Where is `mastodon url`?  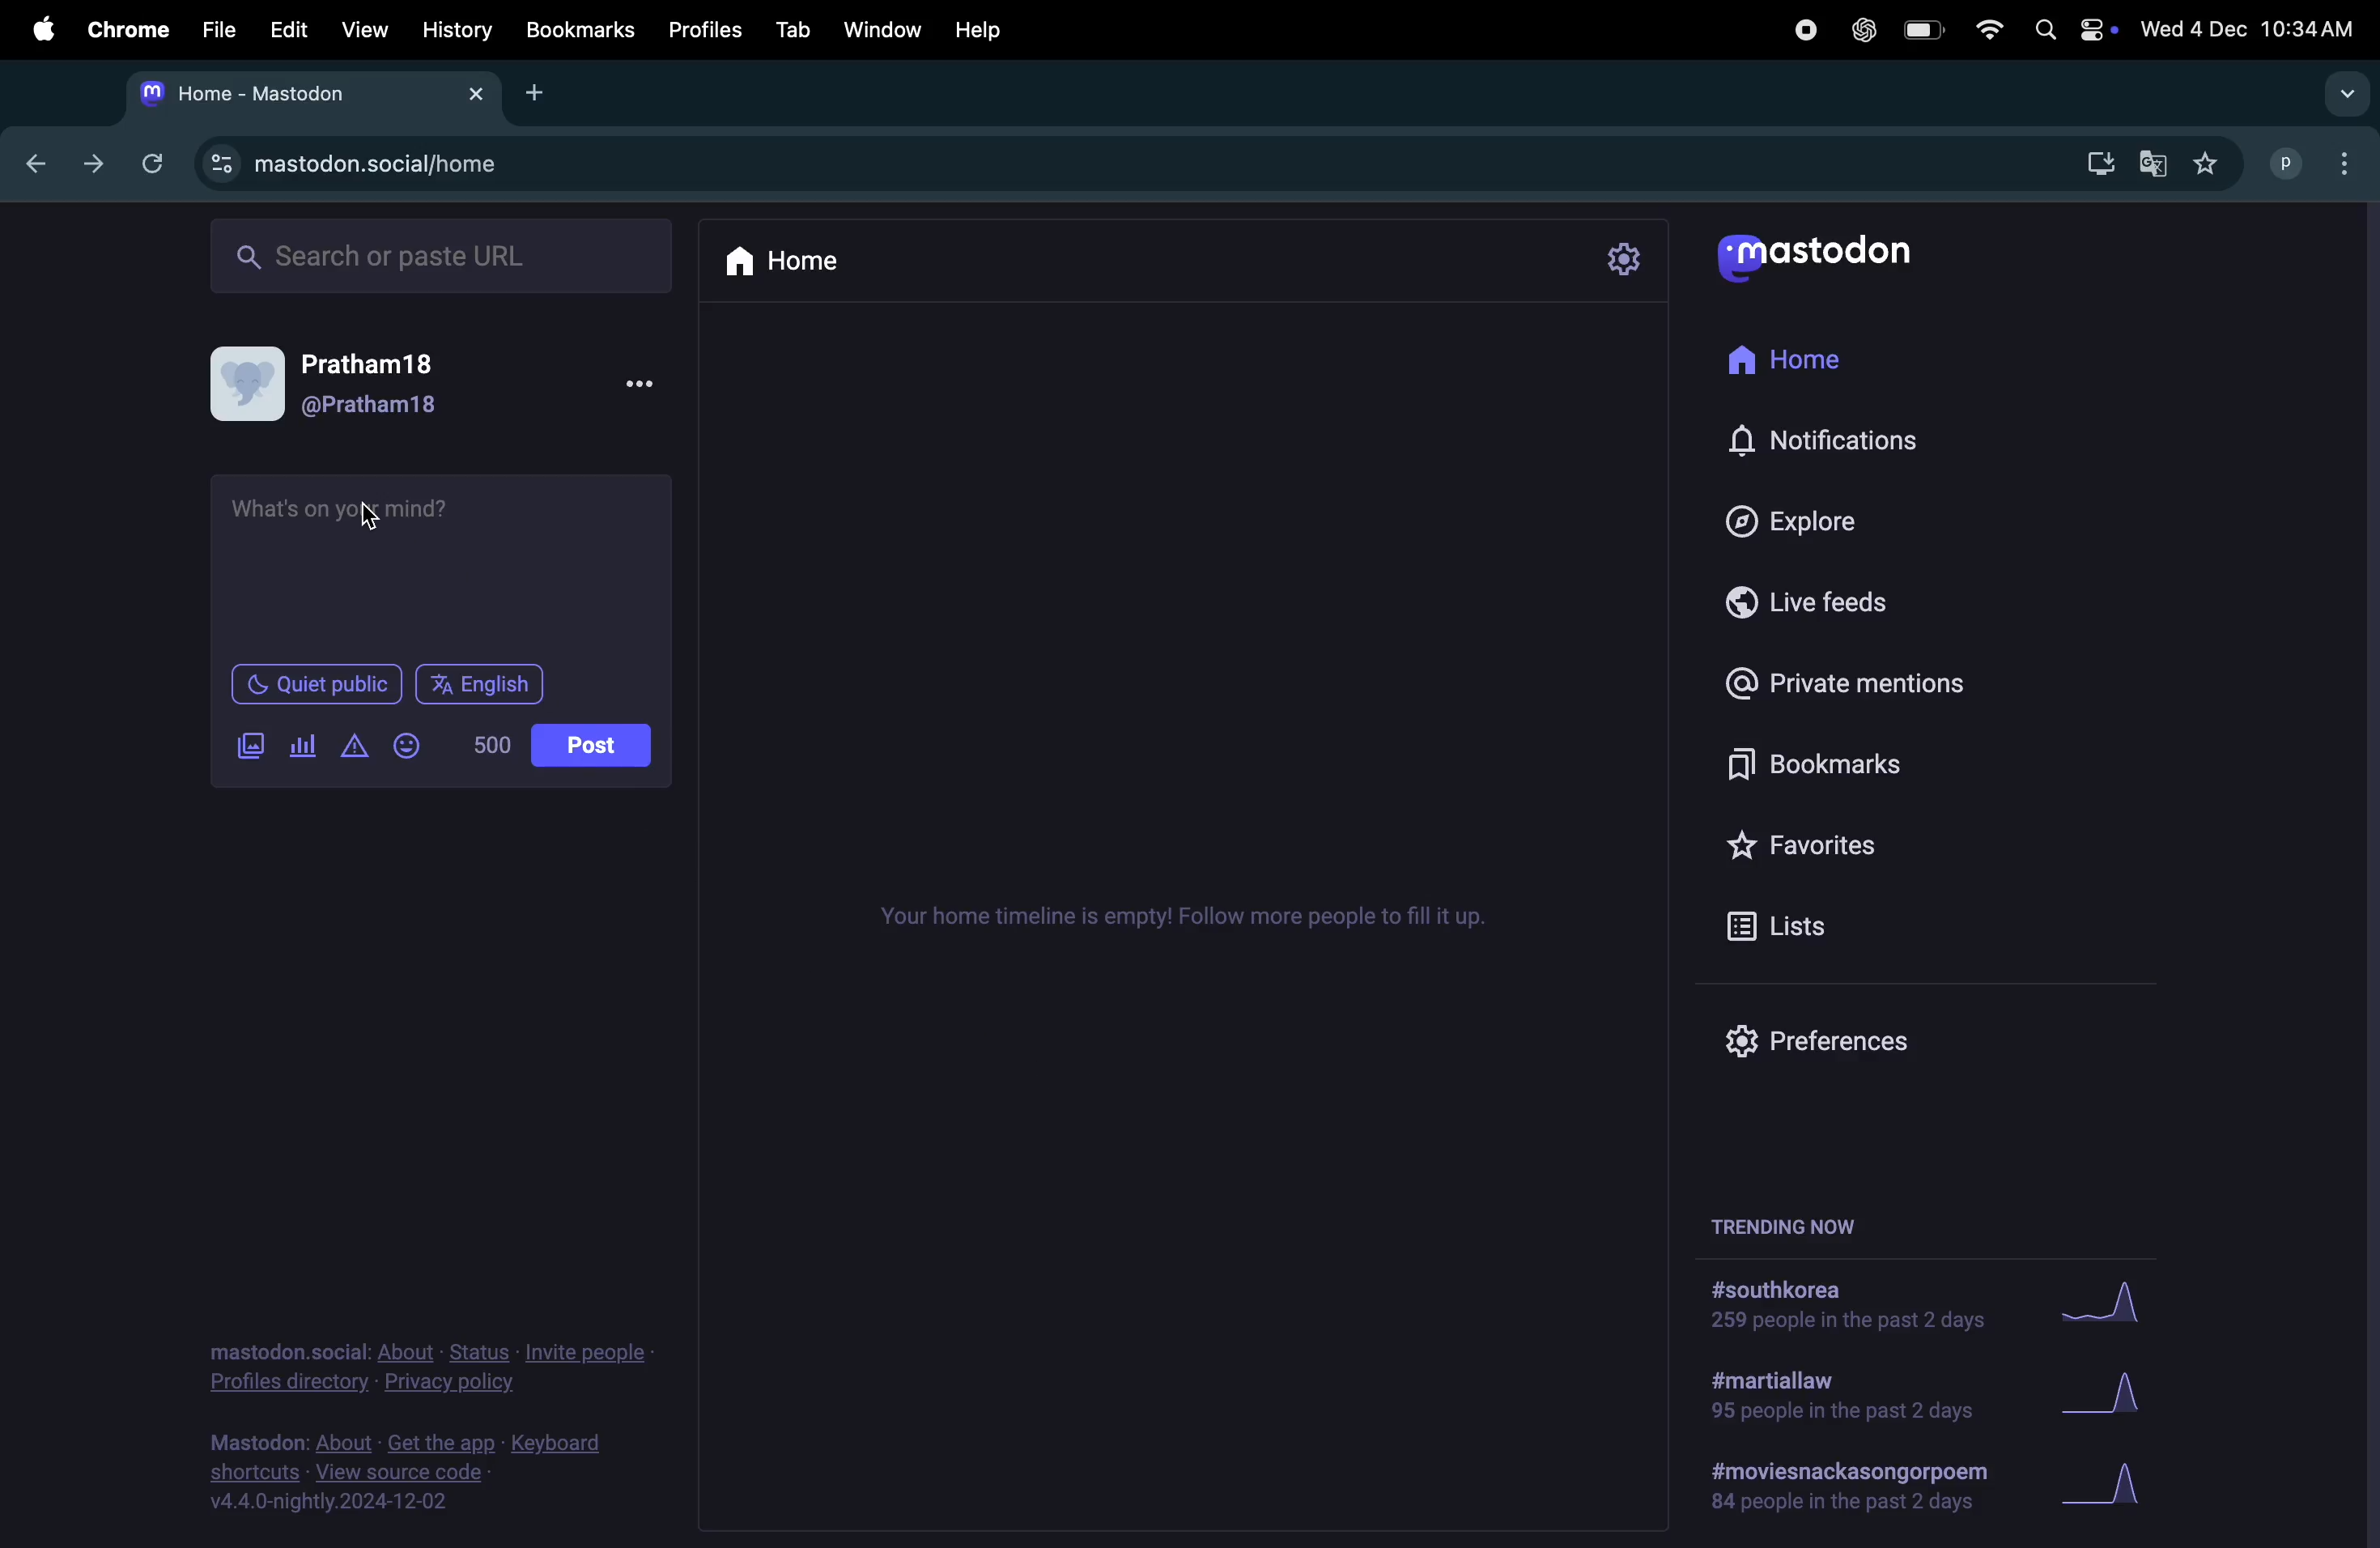
mastodon url is located at coordinates (366, 165).